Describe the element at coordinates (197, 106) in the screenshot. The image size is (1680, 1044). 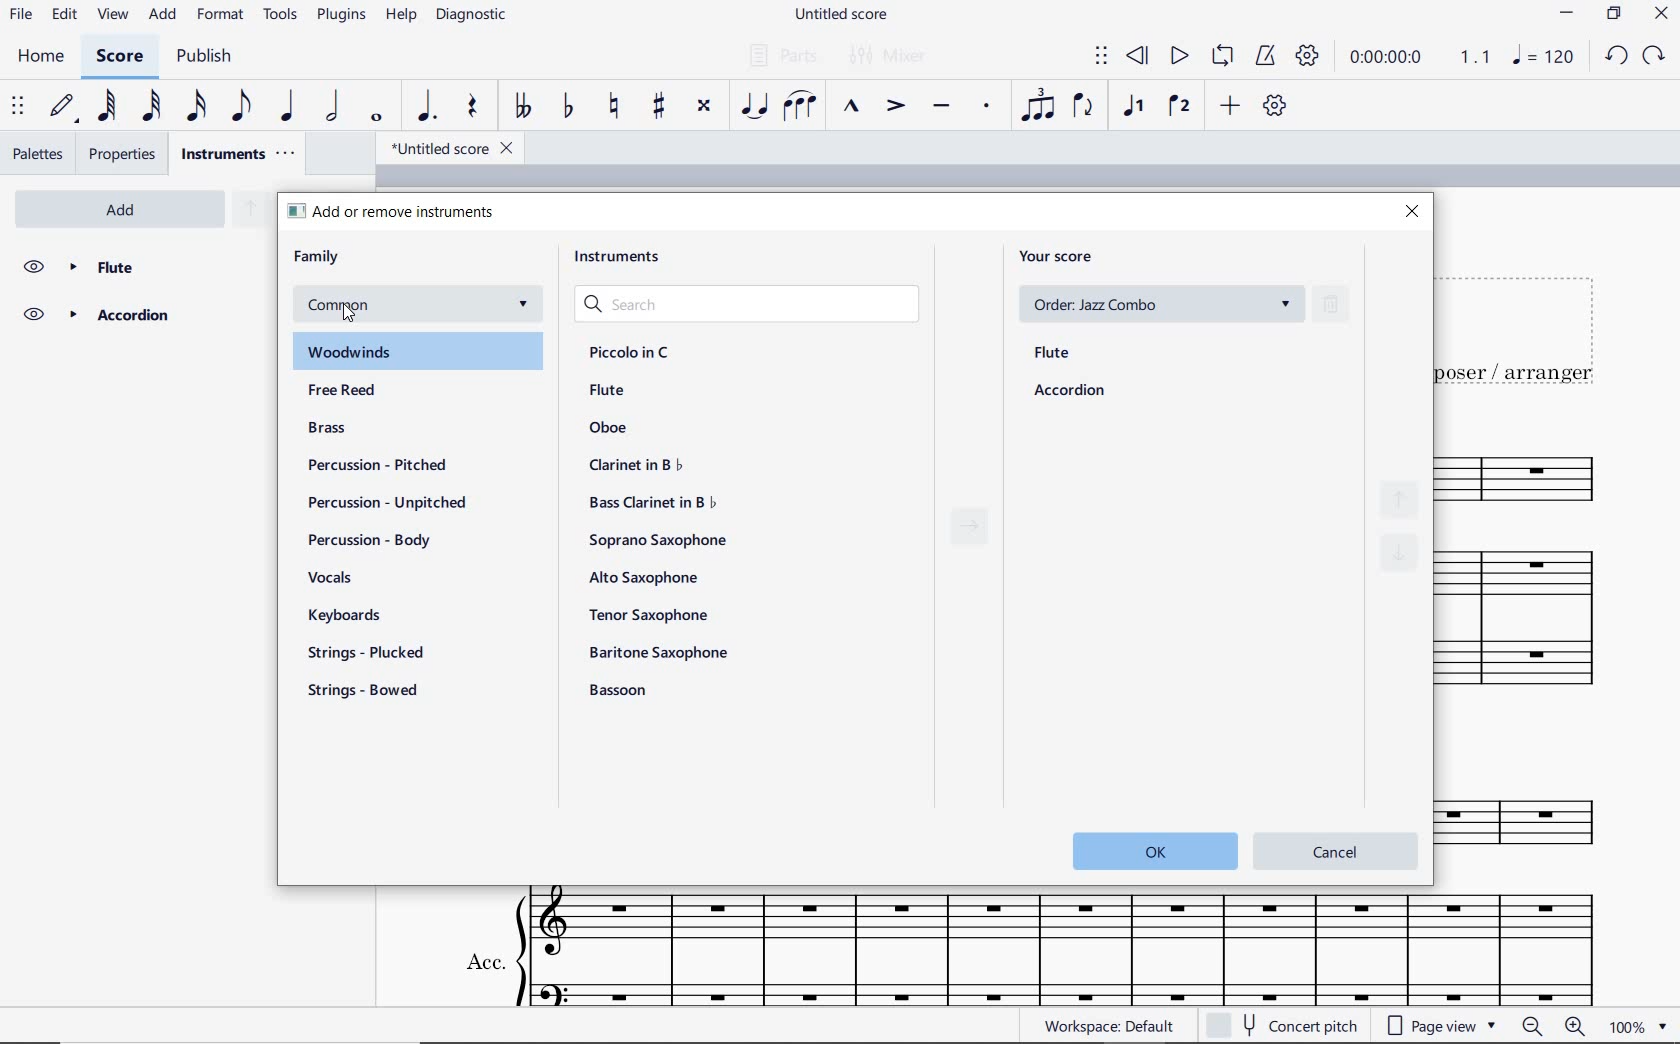
I see `16th note` at that location.